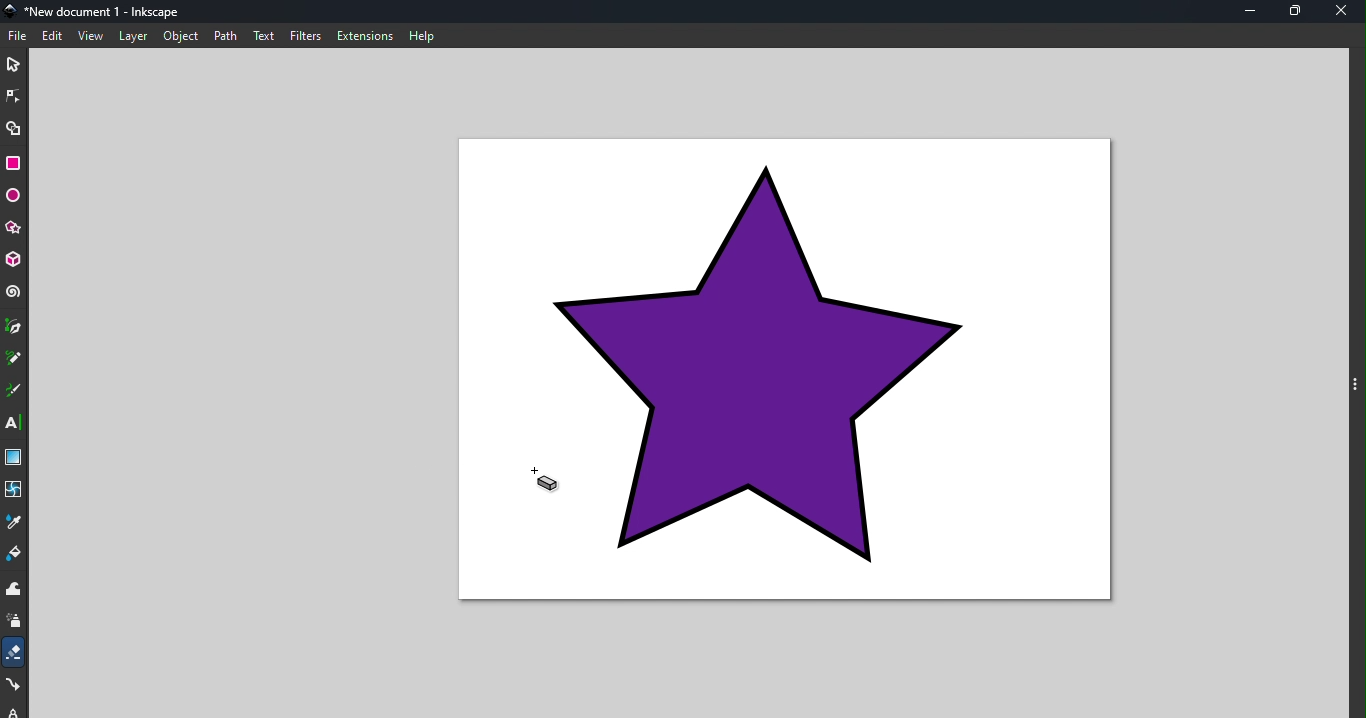 This screenshot has width=1366, height=718. Describe the element at coordinates (1249, 11) in the screenshot. I see `minimize tool` at that location.